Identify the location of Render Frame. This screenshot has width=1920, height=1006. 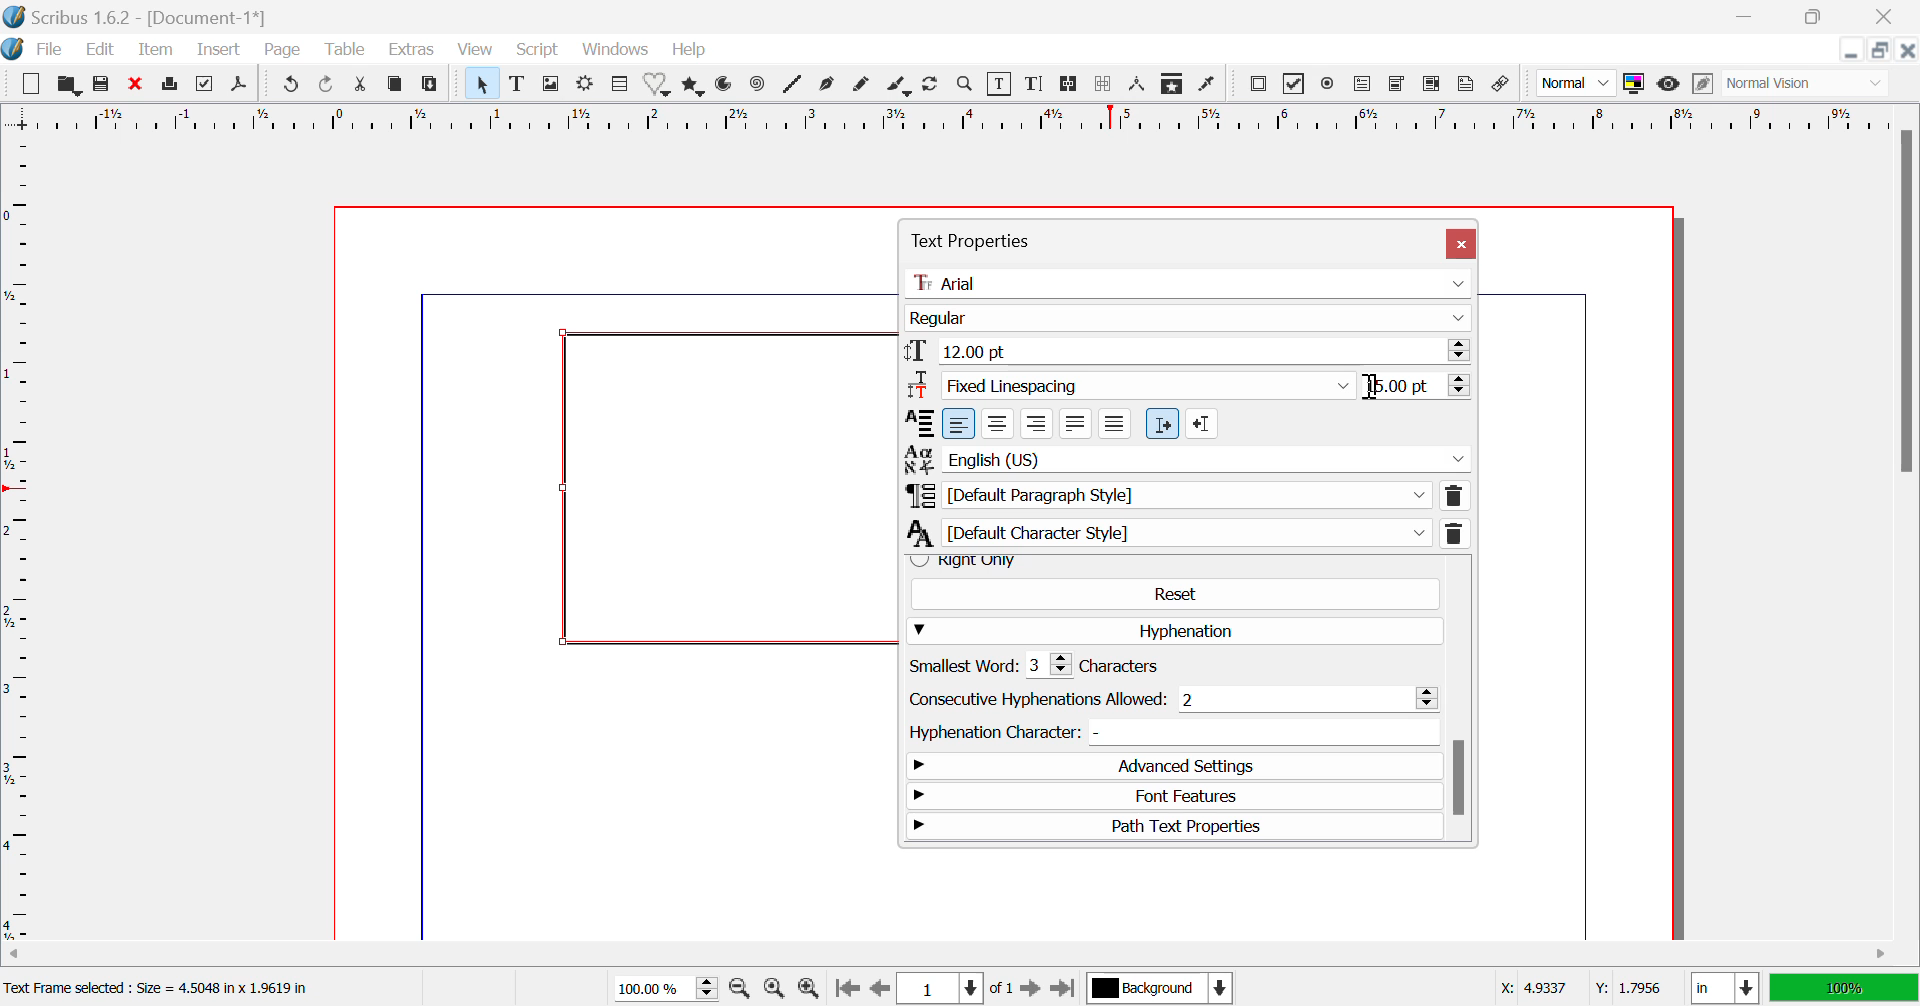
(588, 84).